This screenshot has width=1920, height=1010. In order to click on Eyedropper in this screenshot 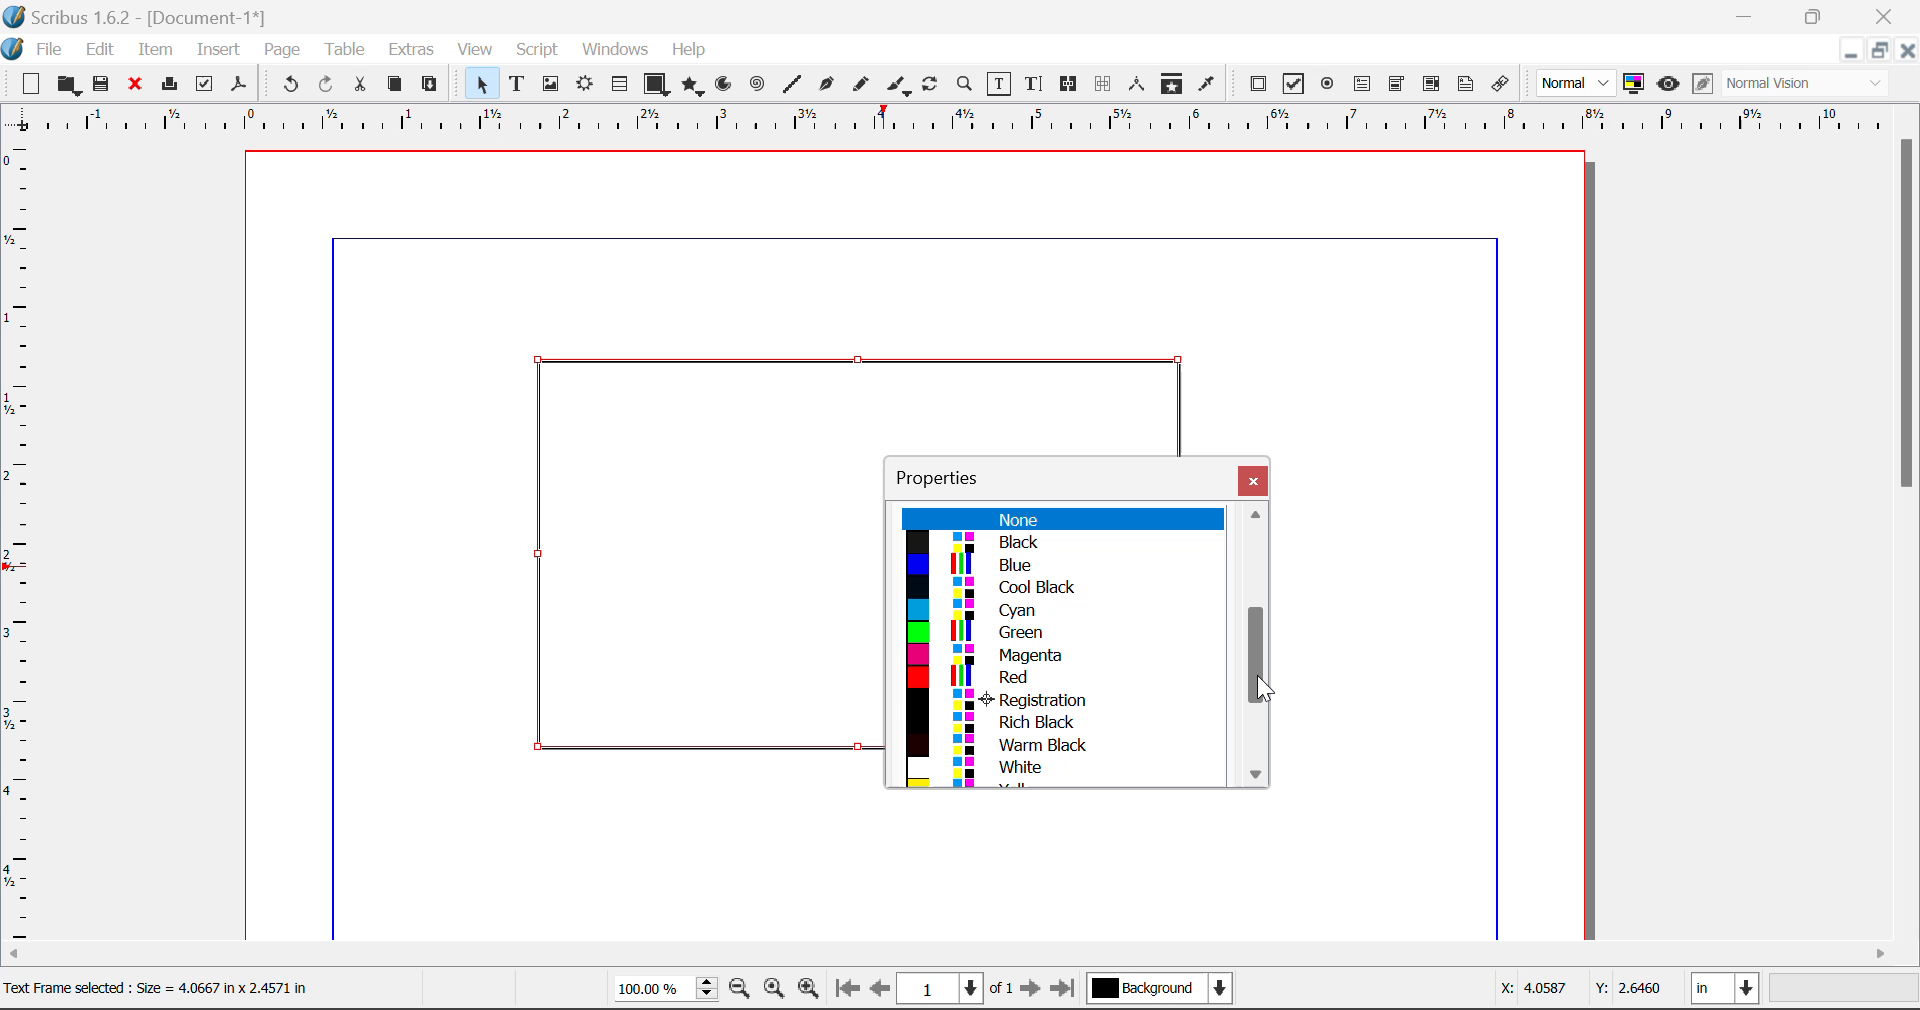, I will do `click(1207, 83)`.